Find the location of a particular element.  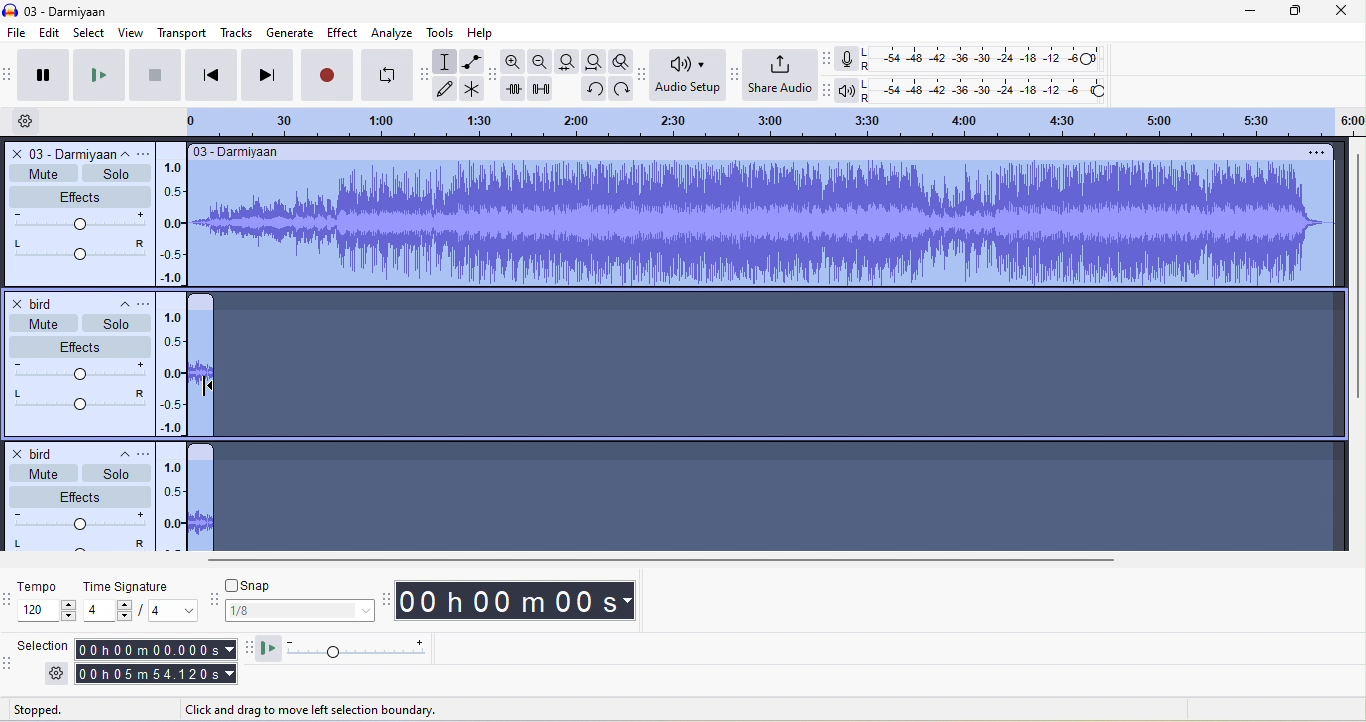

audacity edit toolbar is located at coordinates (495, 72).